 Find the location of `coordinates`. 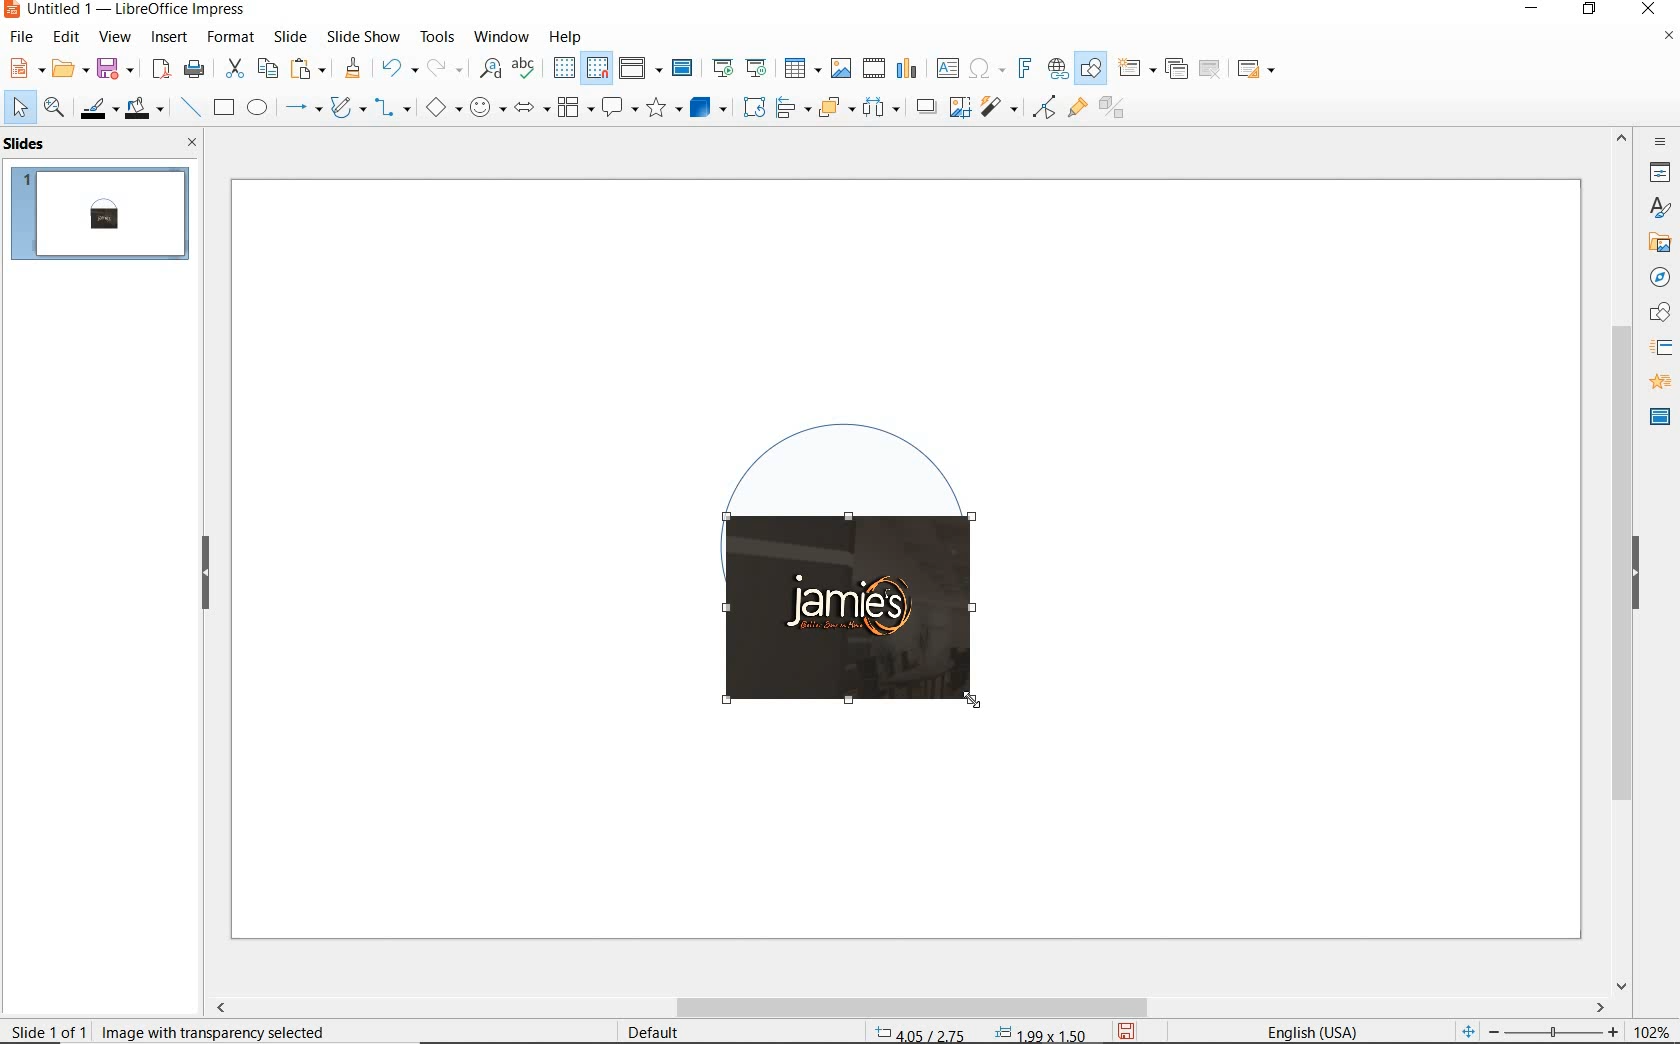

coordinates is located at coordinates (978, 1034).